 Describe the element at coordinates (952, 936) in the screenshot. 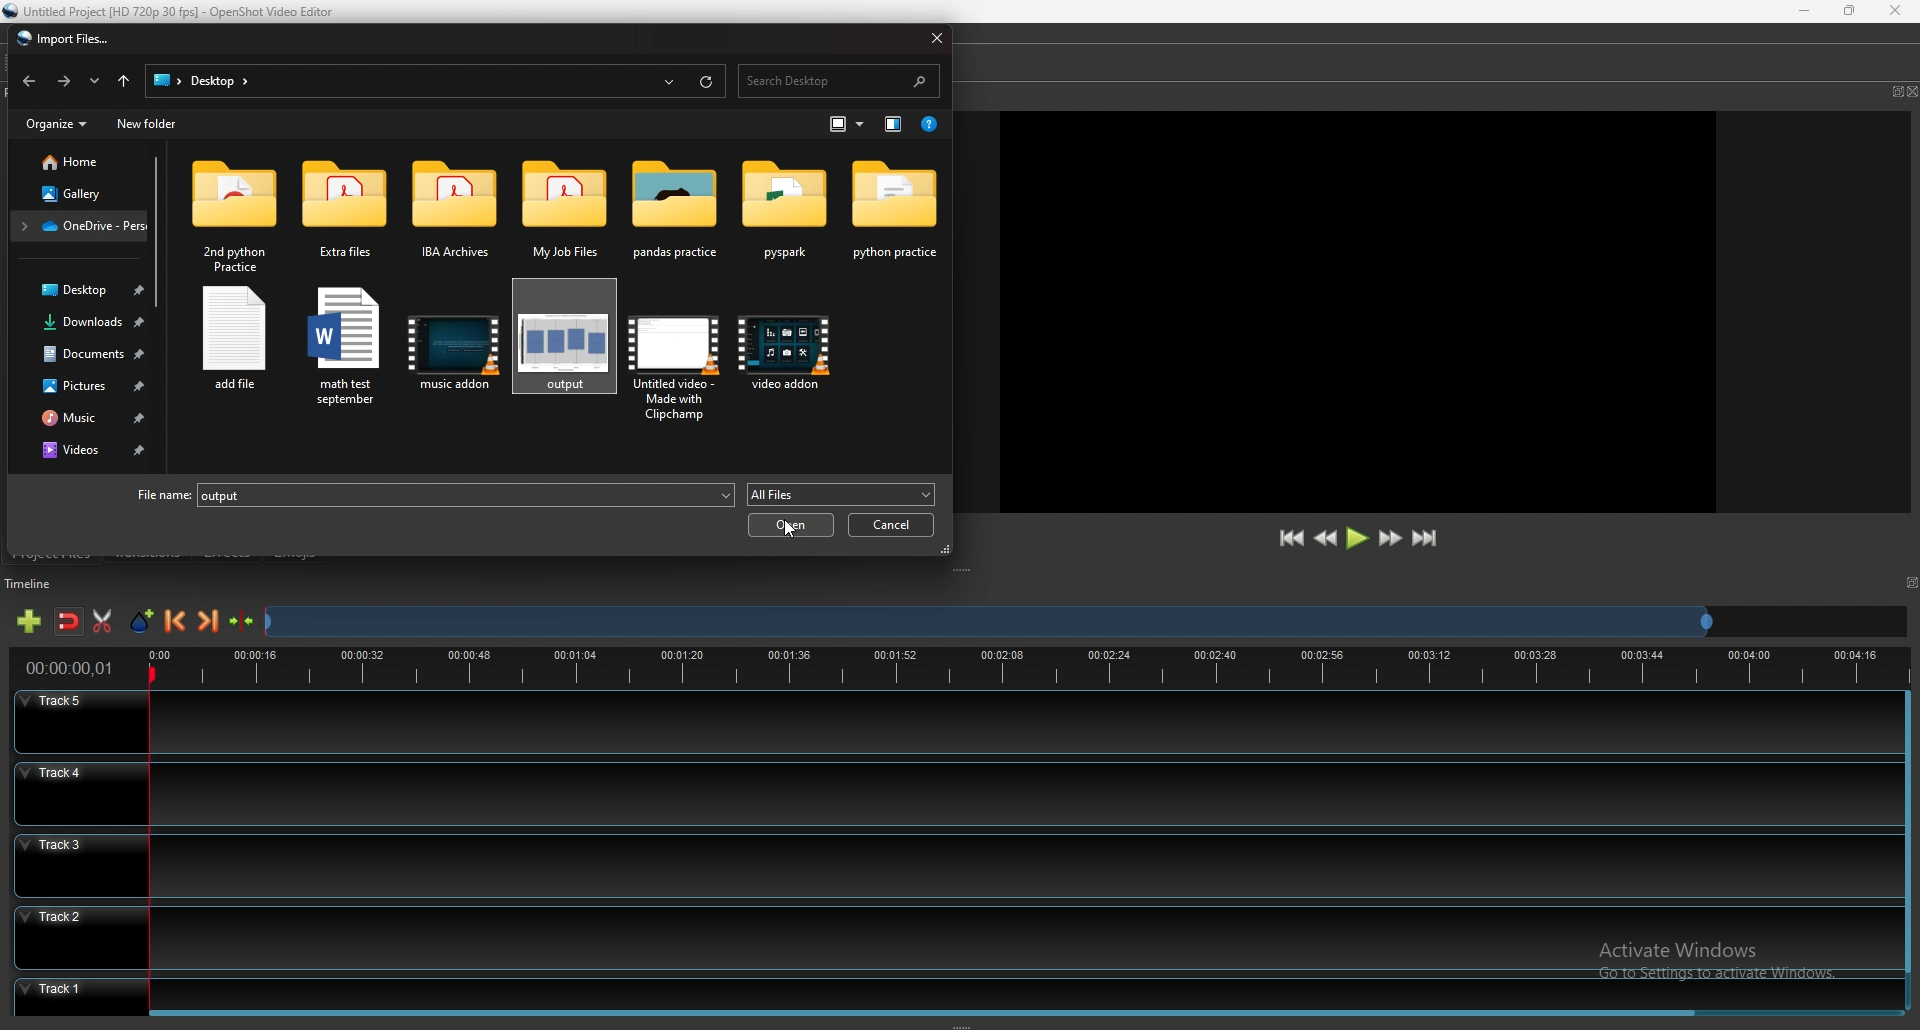

I see `track 2` at that location.